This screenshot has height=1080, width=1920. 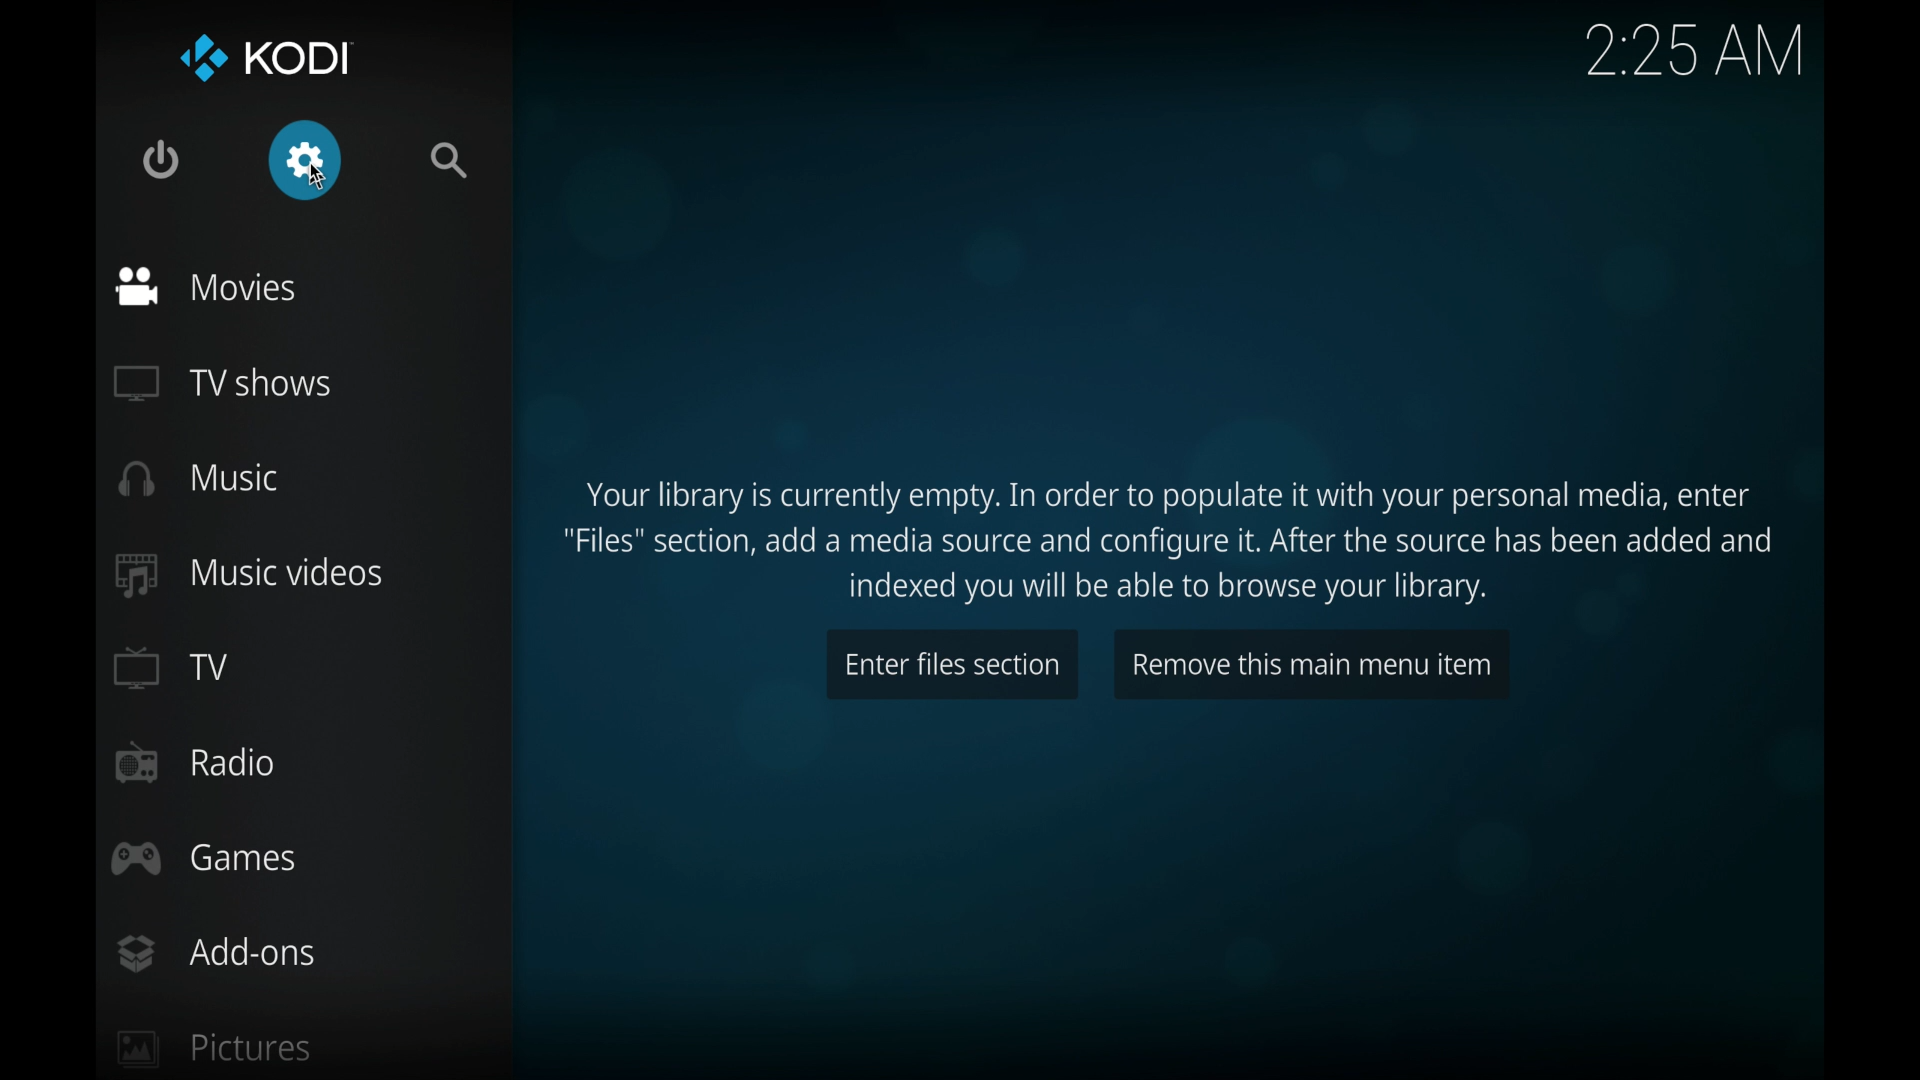 I want to click on settings, so click(x=304, y=161).